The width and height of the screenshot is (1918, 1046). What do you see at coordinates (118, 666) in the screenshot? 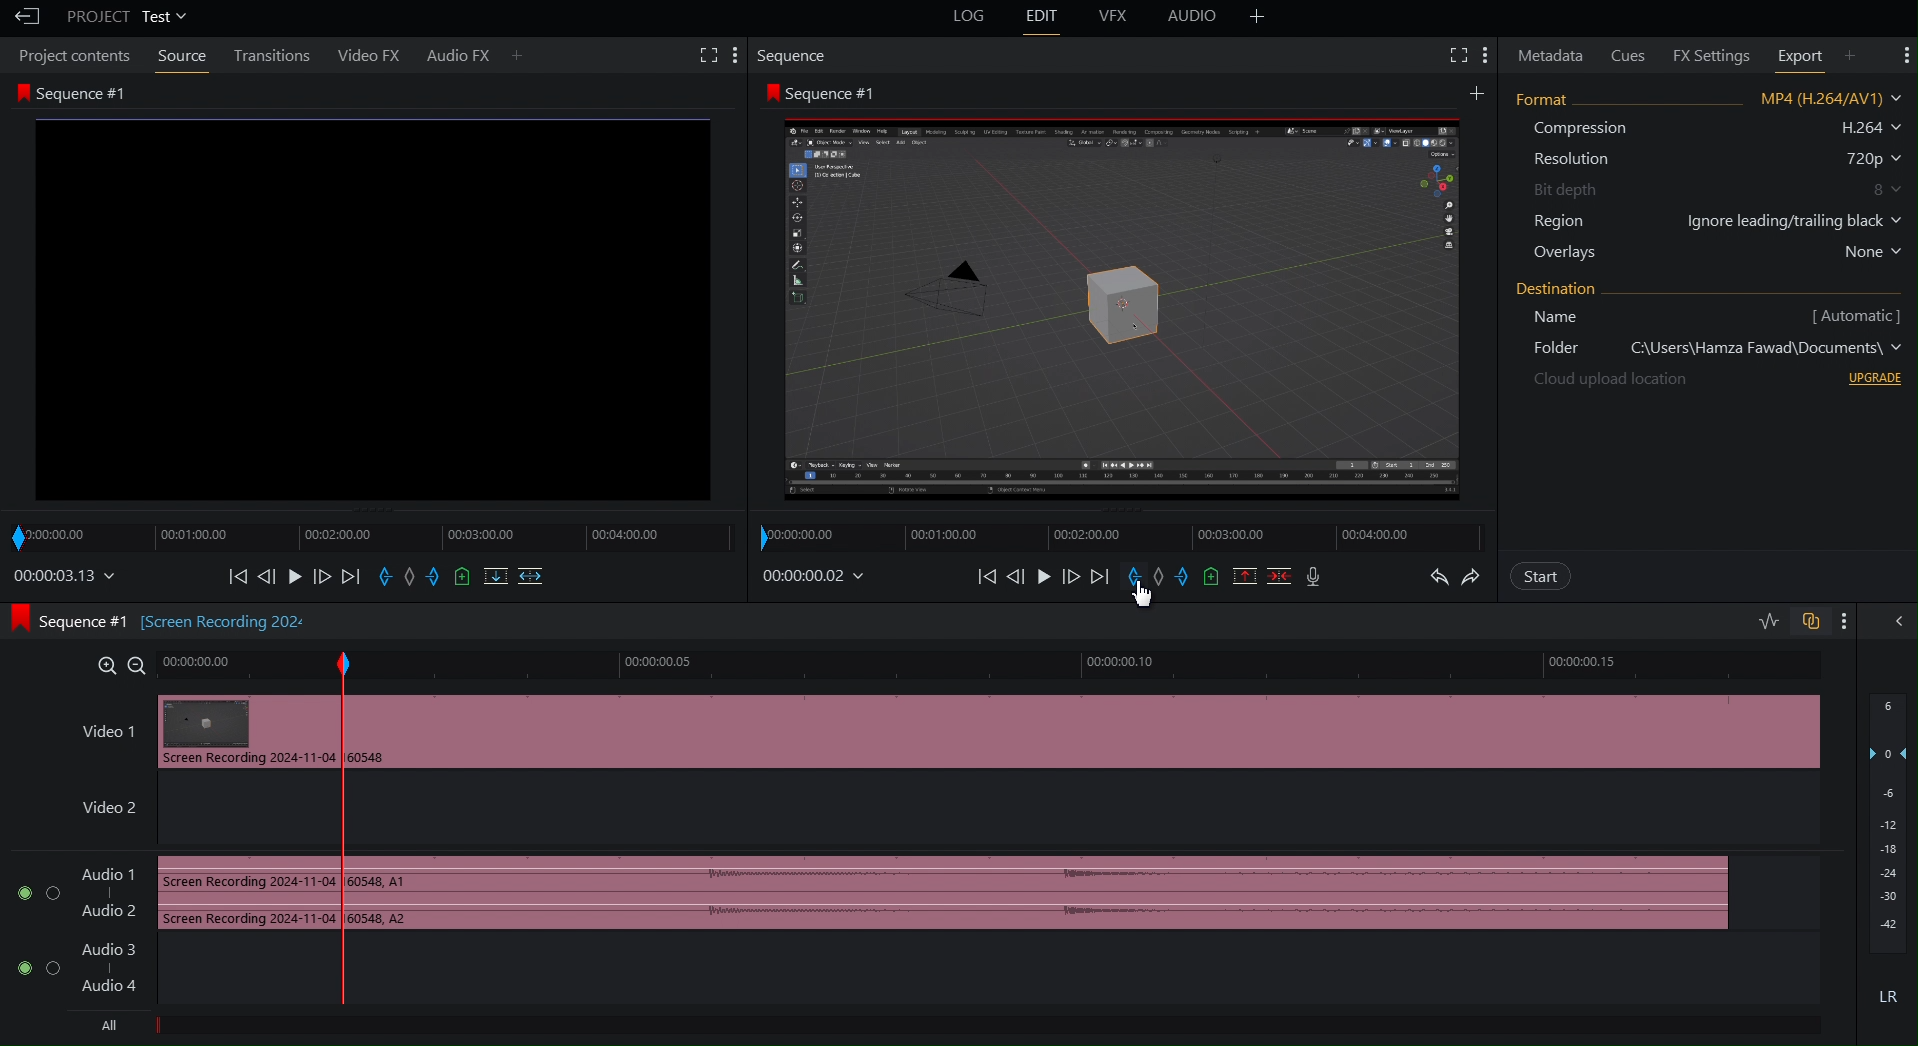
I see `Zoom` at bounding box center [118, 666].